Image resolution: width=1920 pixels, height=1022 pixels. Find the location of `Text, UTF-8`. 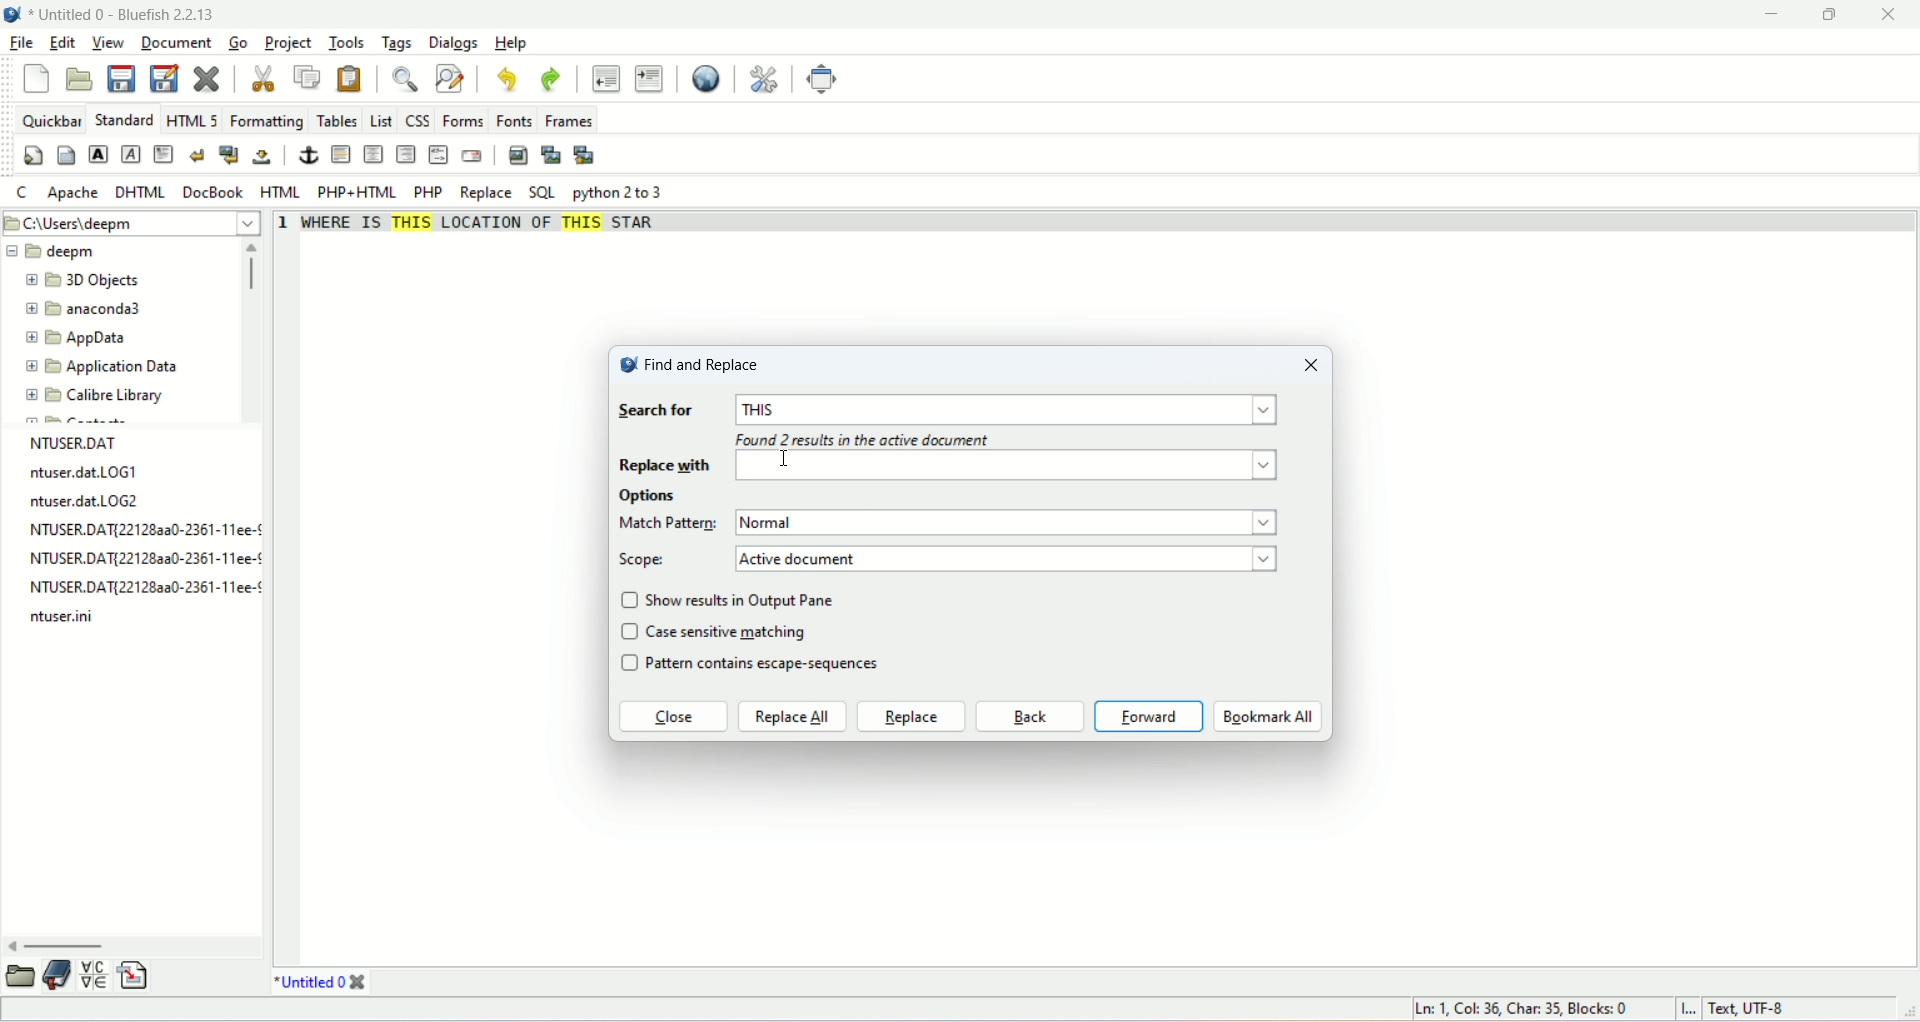

Text, UTF-8 is located at coordinates (1744, 1010).